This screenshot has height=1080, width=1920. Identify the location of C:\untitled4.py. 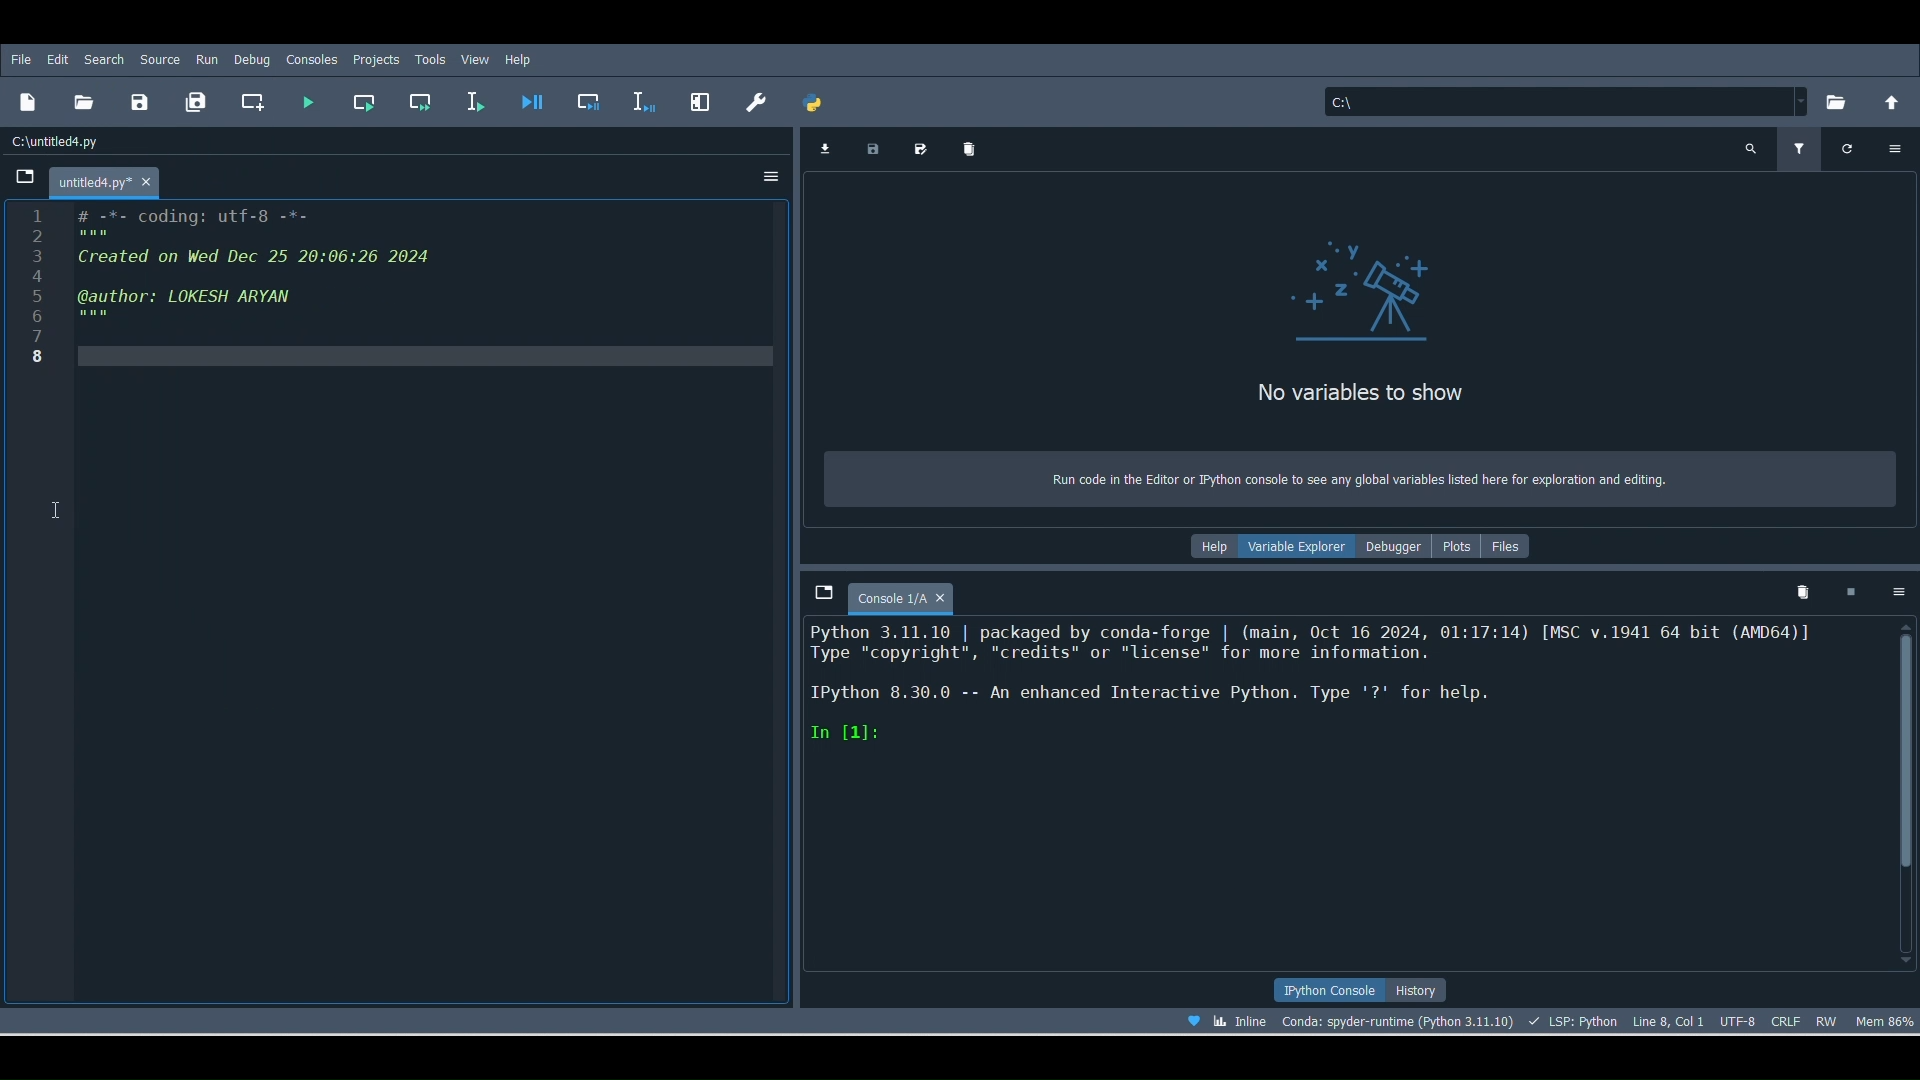
(62, 144).